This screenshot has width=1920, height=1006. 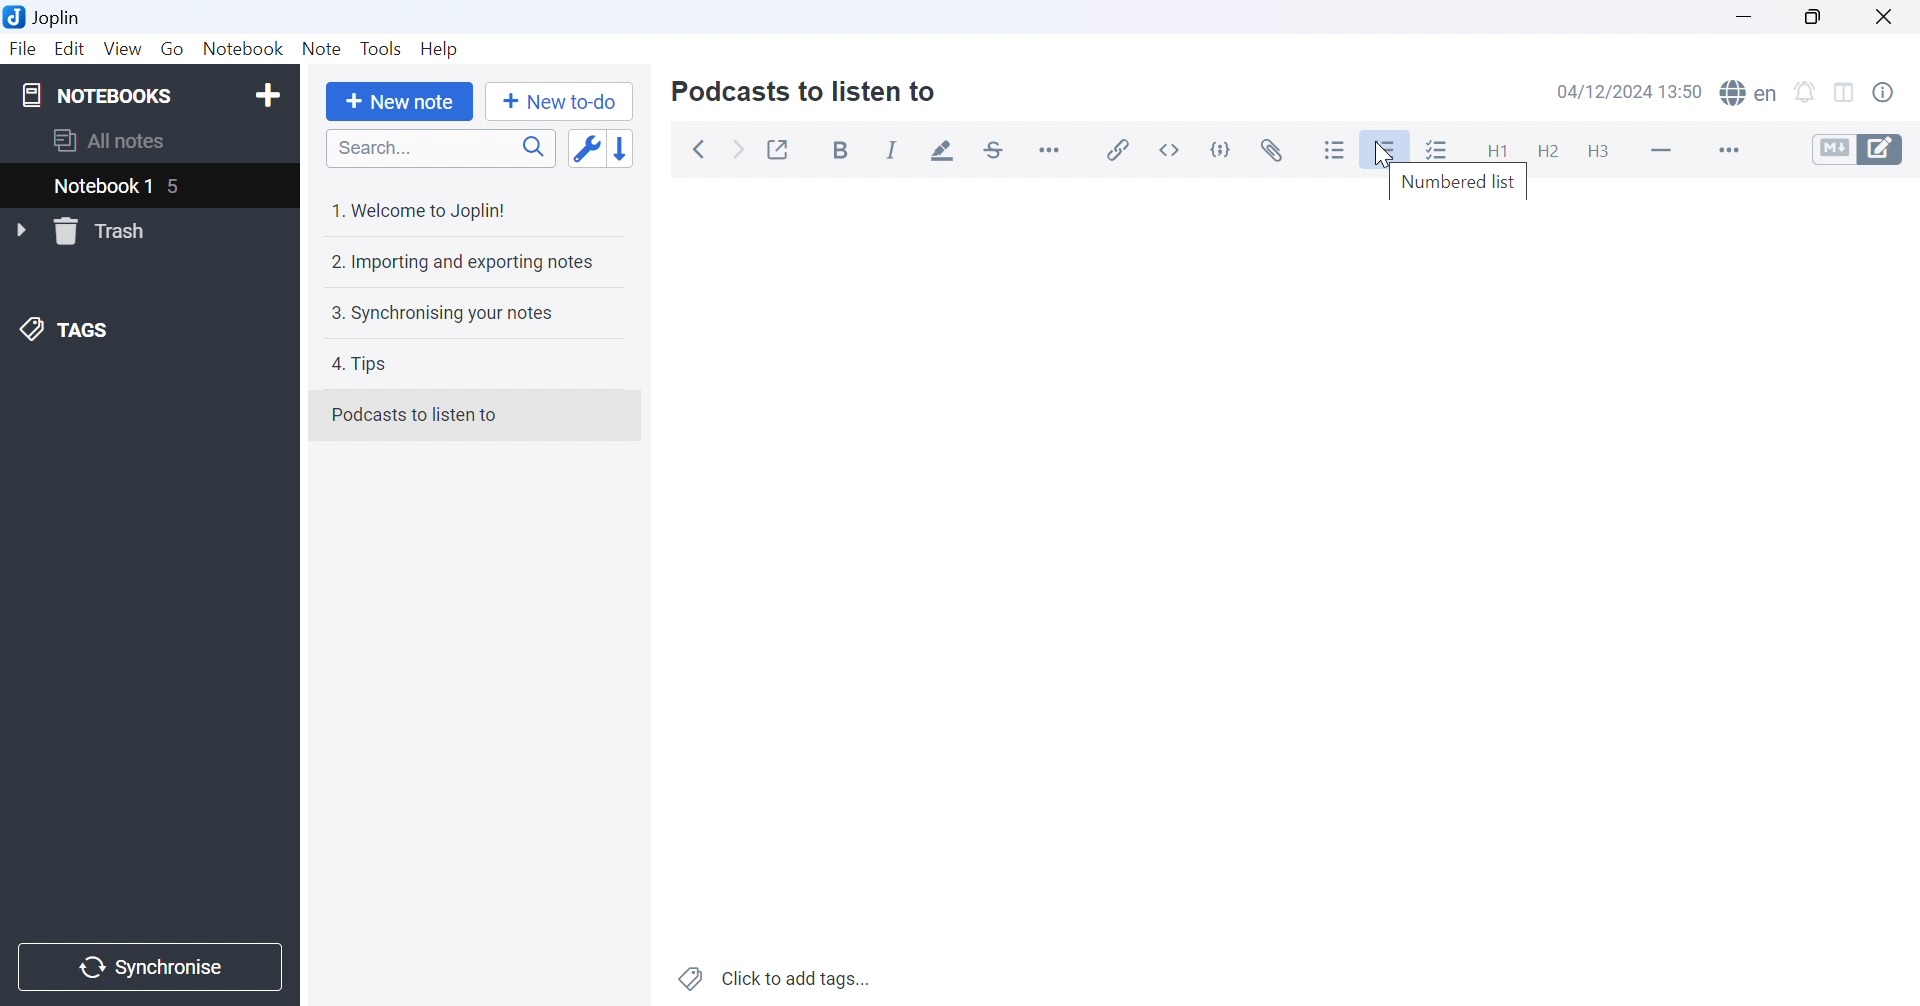 What do you see at coordinates (382, 48) in the screenshot?
I see `Tools` at bounding box center [382, 48].